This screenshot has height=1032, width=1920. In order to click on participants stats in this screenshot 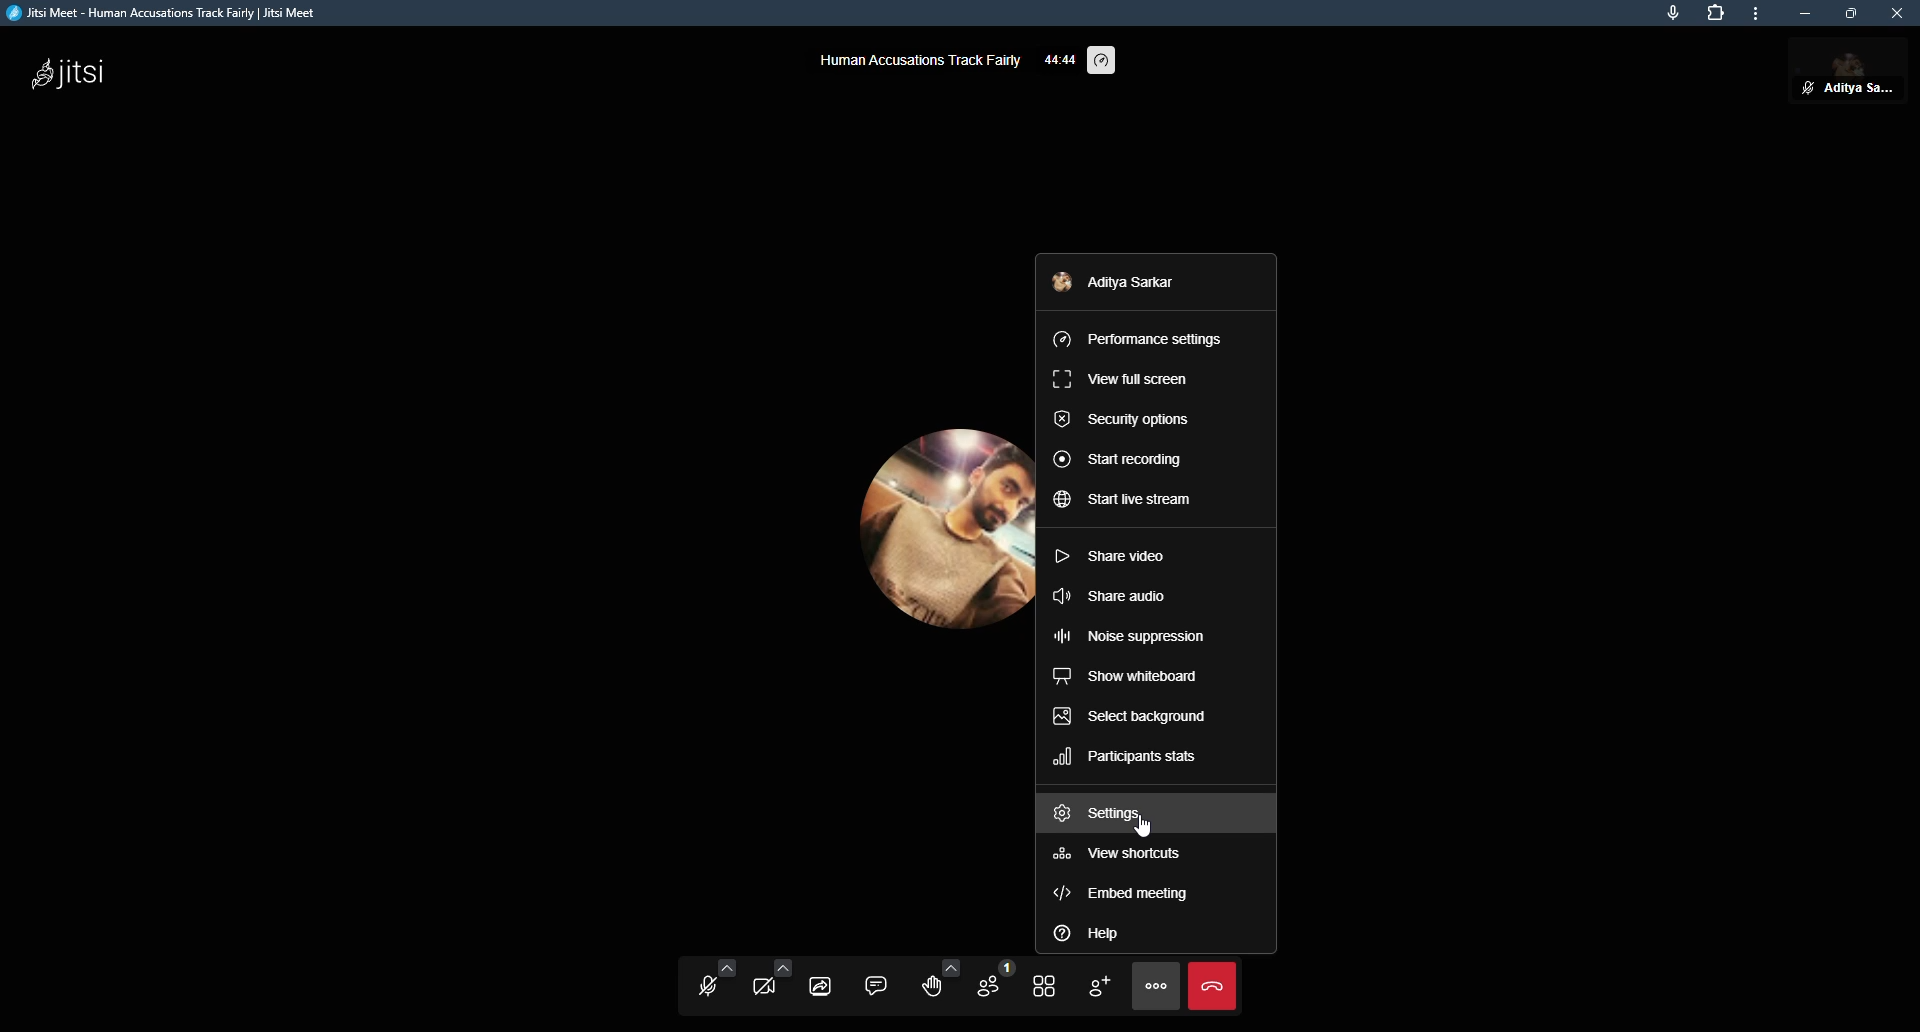, I will do `click(1125, 759)`.